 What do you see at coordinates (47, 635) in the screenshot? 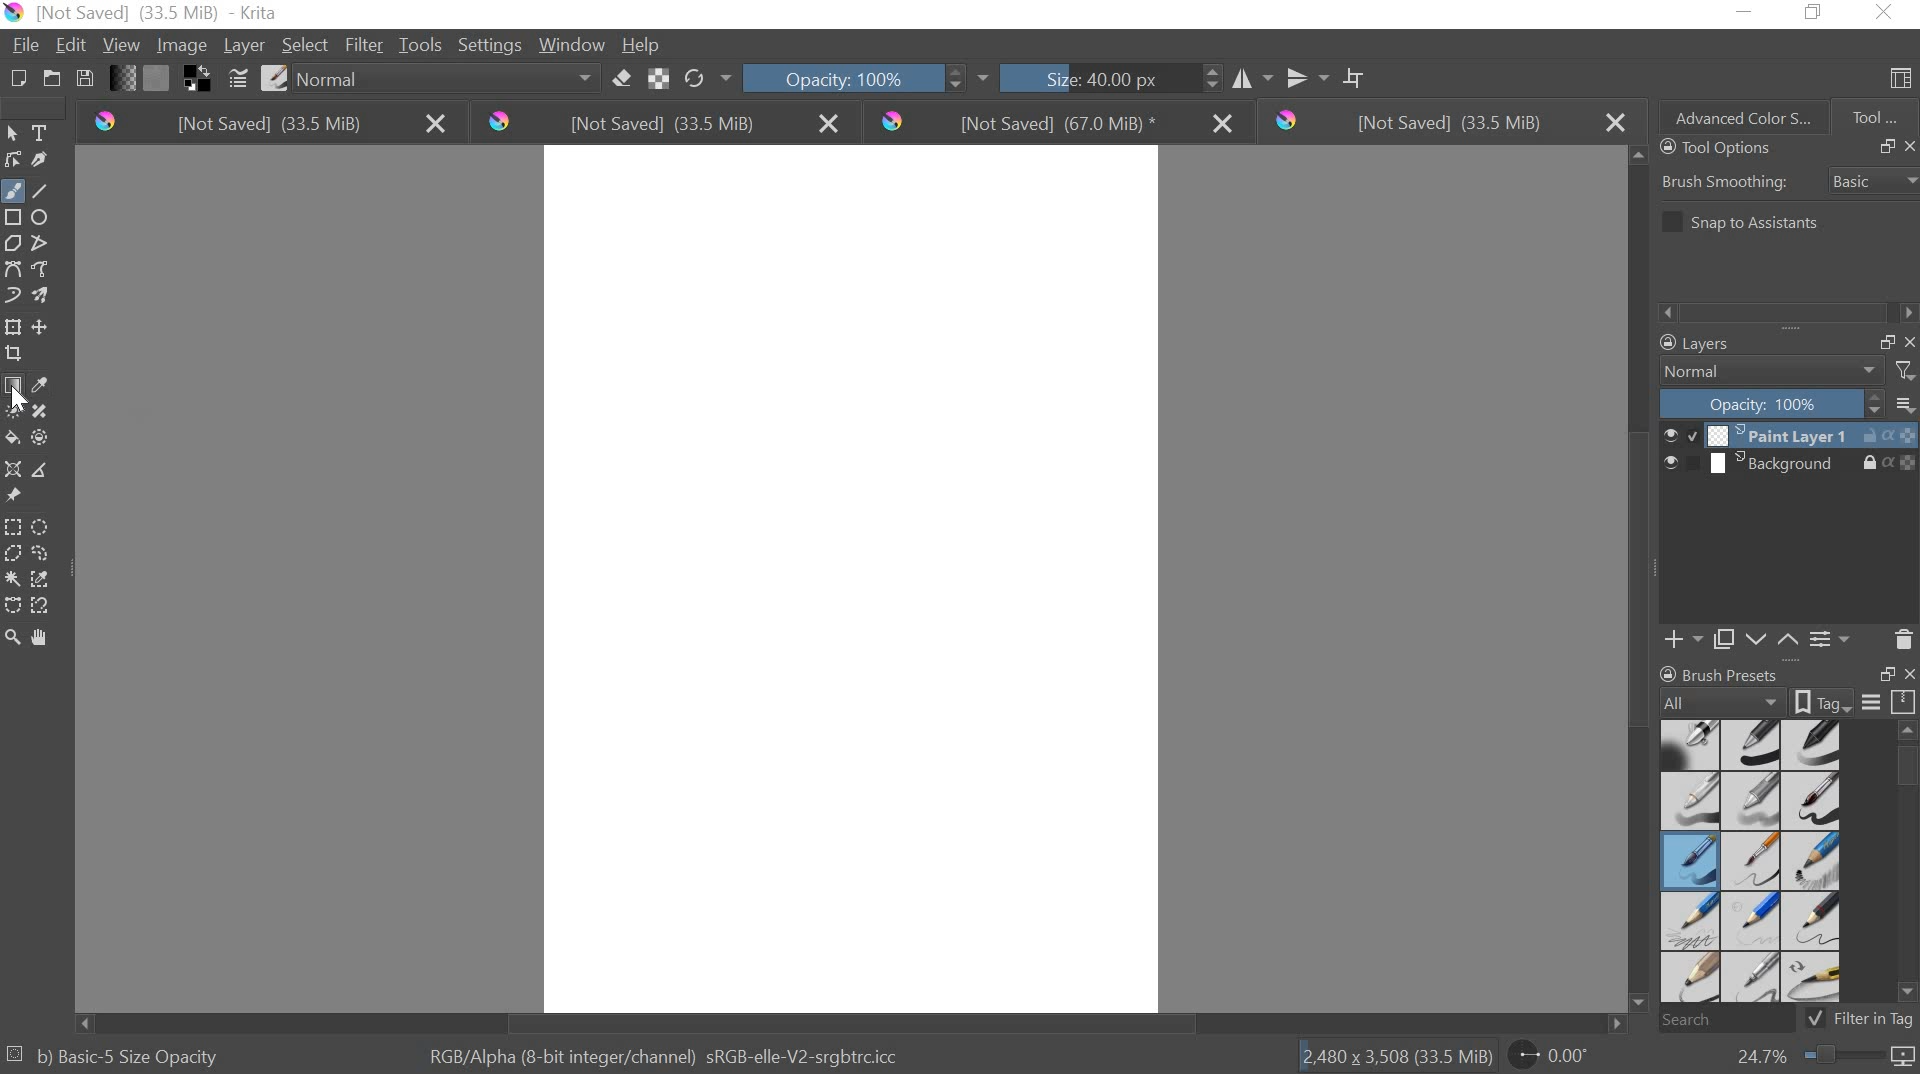
I see `pan` at bounding box center [47, 635].